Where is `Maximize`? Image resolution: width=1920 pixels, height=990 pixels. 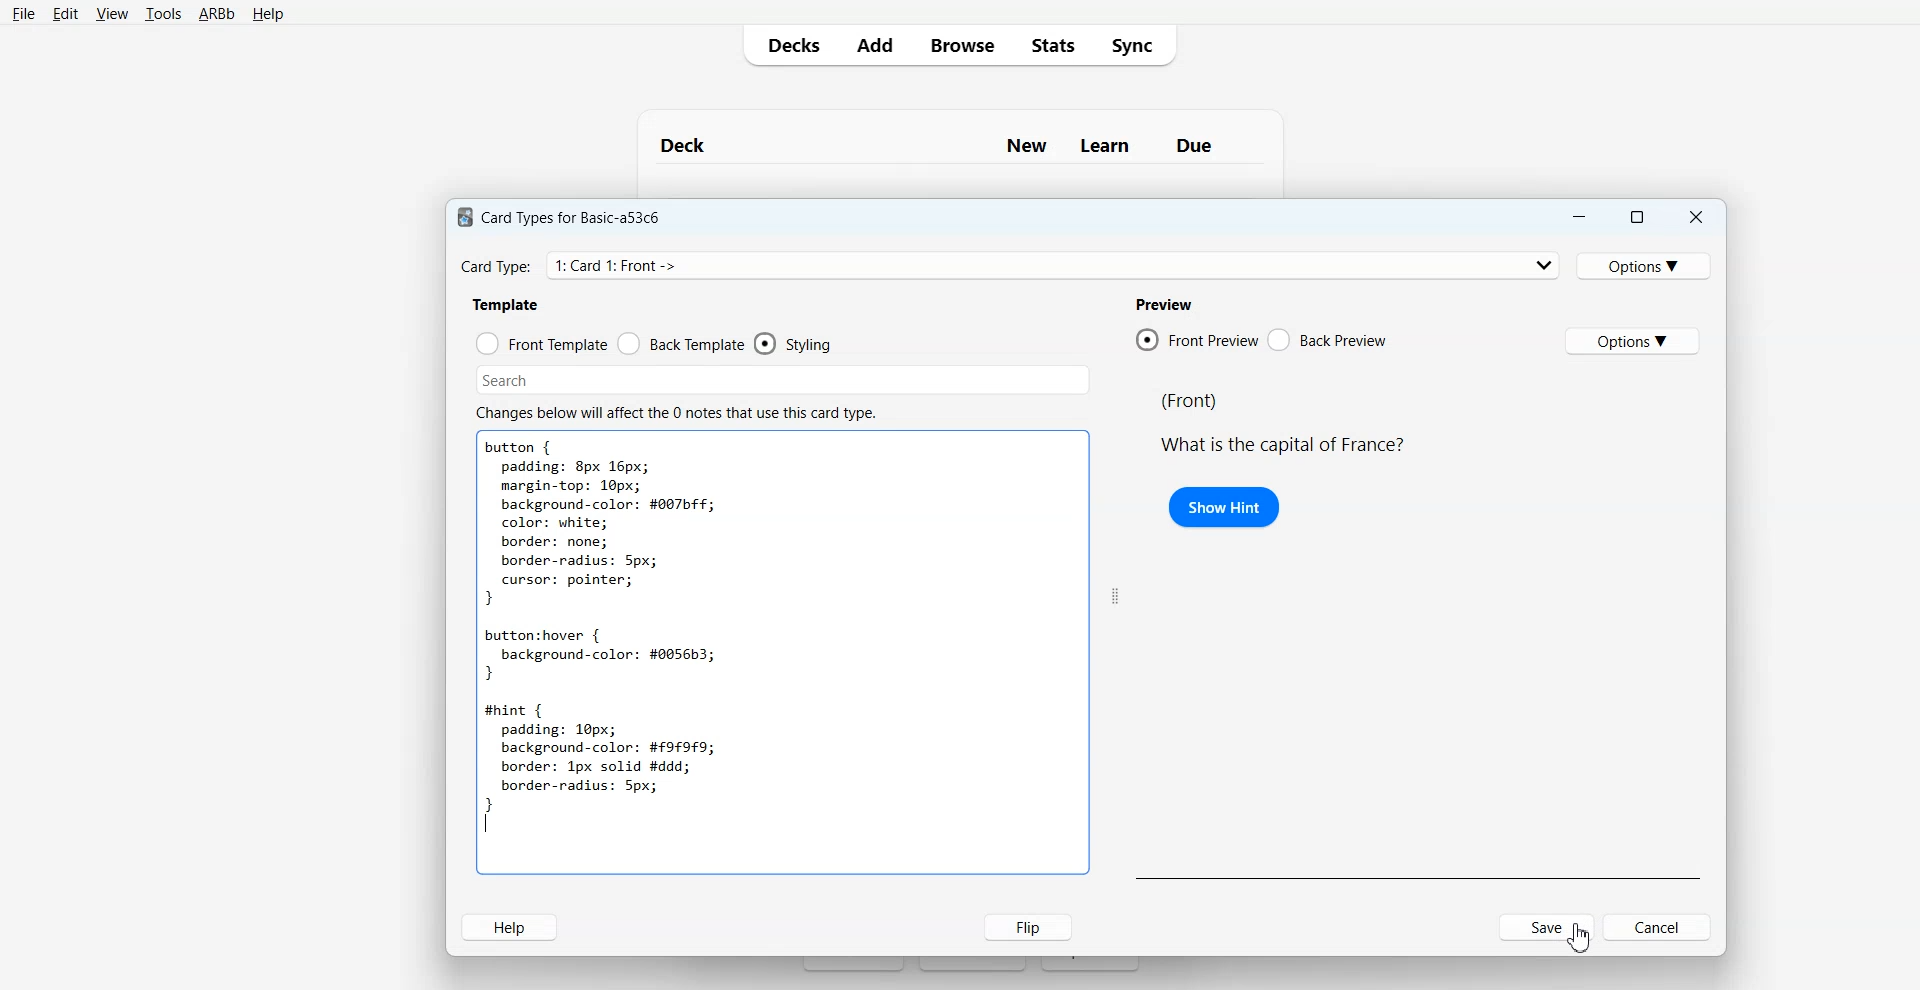 Maximize is located at coordinates (1635, 217).